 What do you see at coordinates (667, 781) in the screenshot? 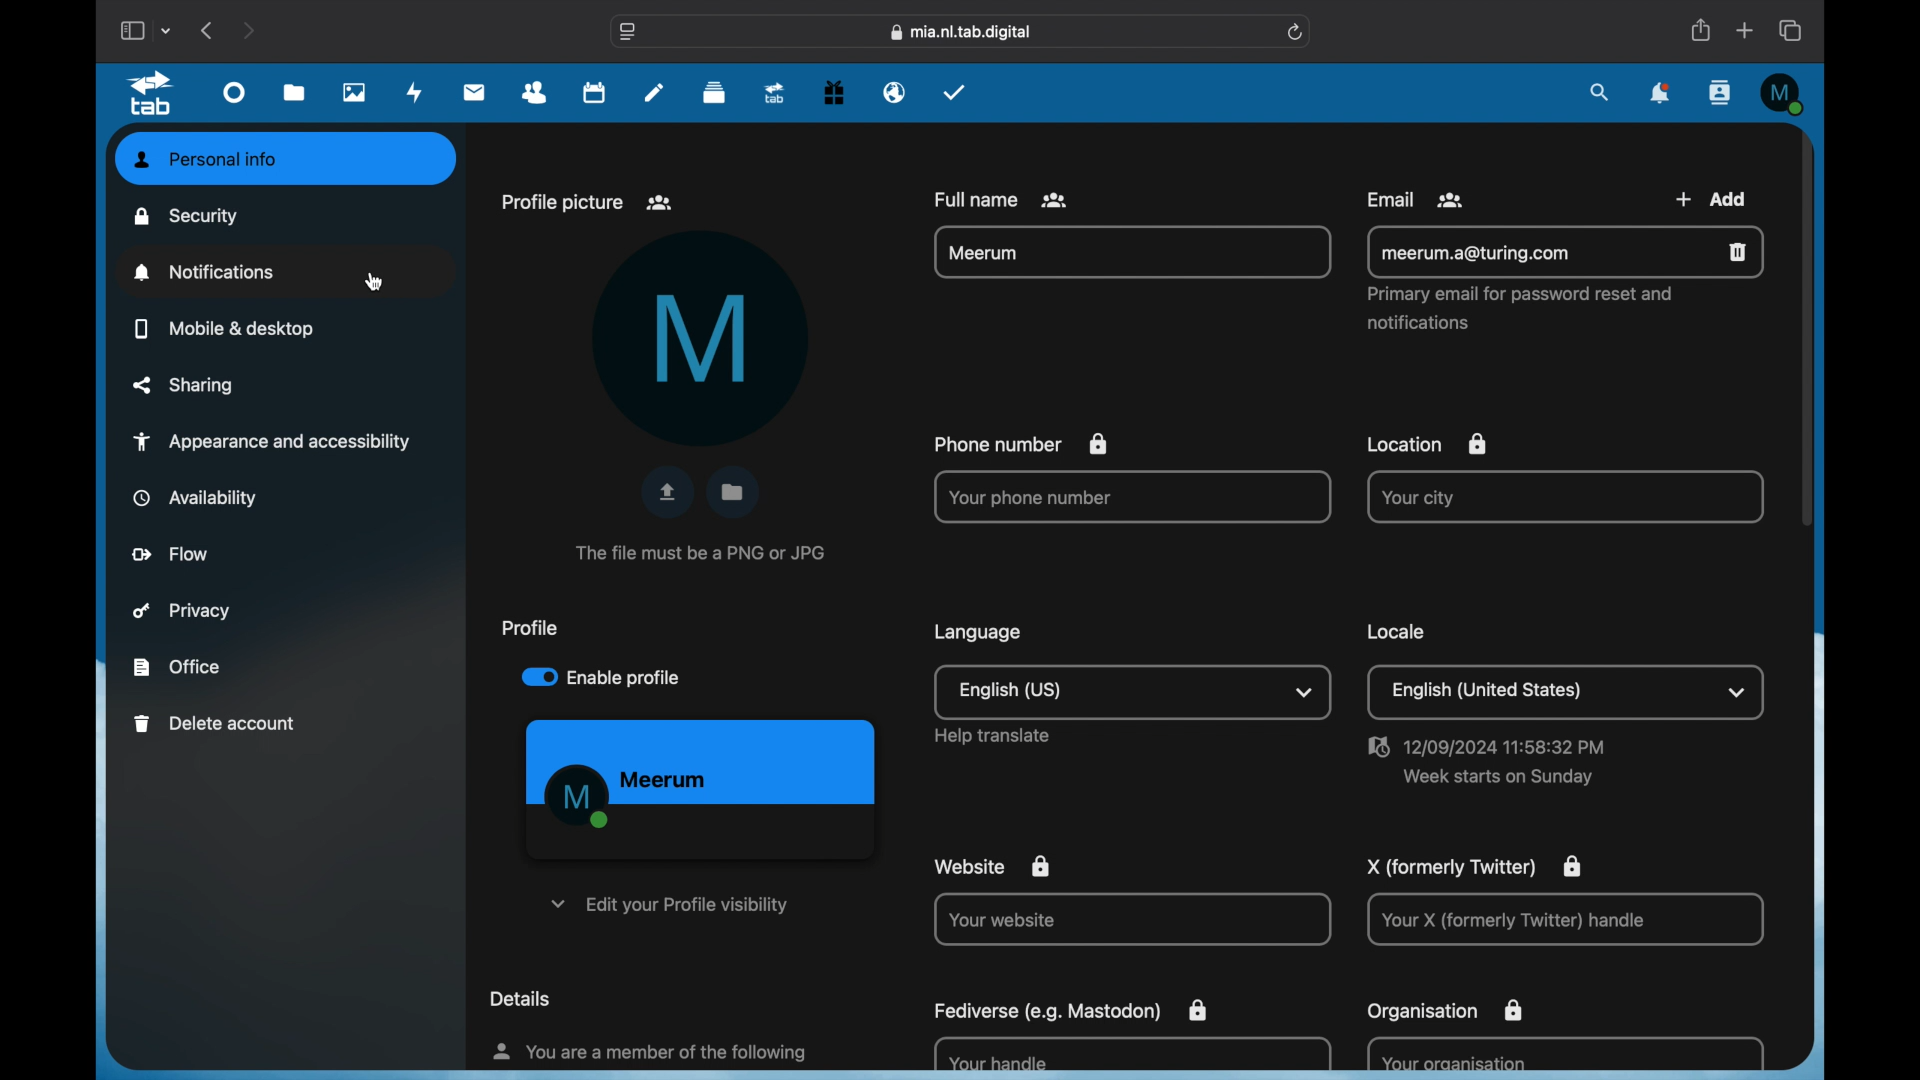
I see `name` at bounding box center [667, 781].